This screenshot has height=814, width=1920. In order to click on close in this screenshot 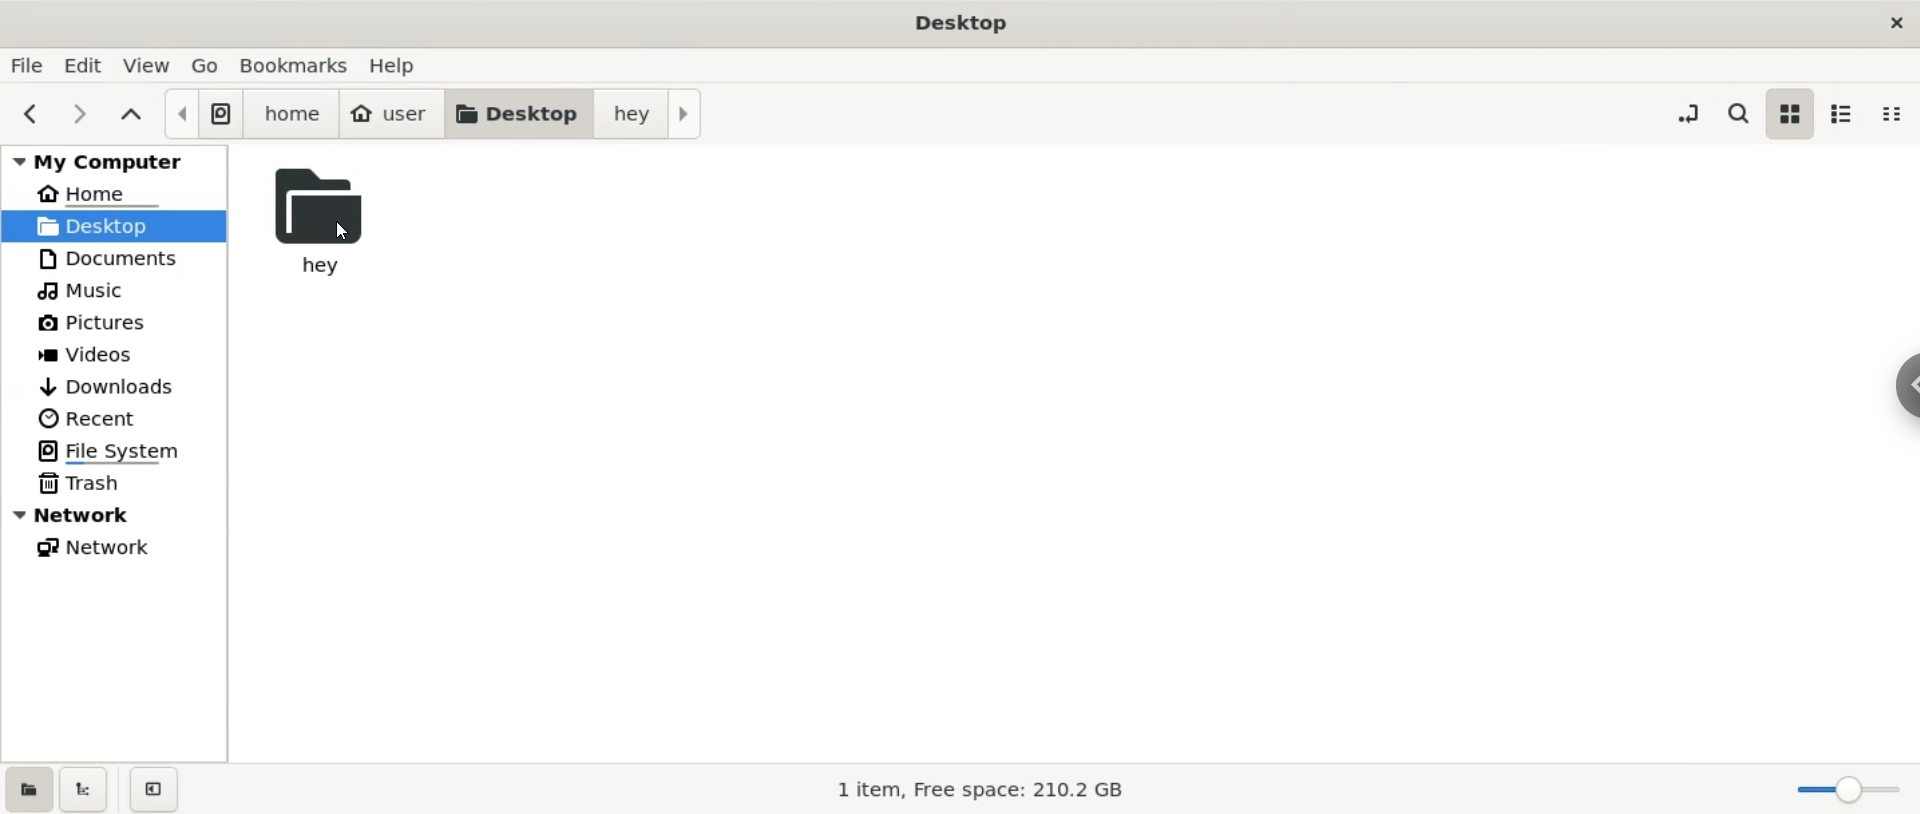, I will do `click(1893, 22)`.